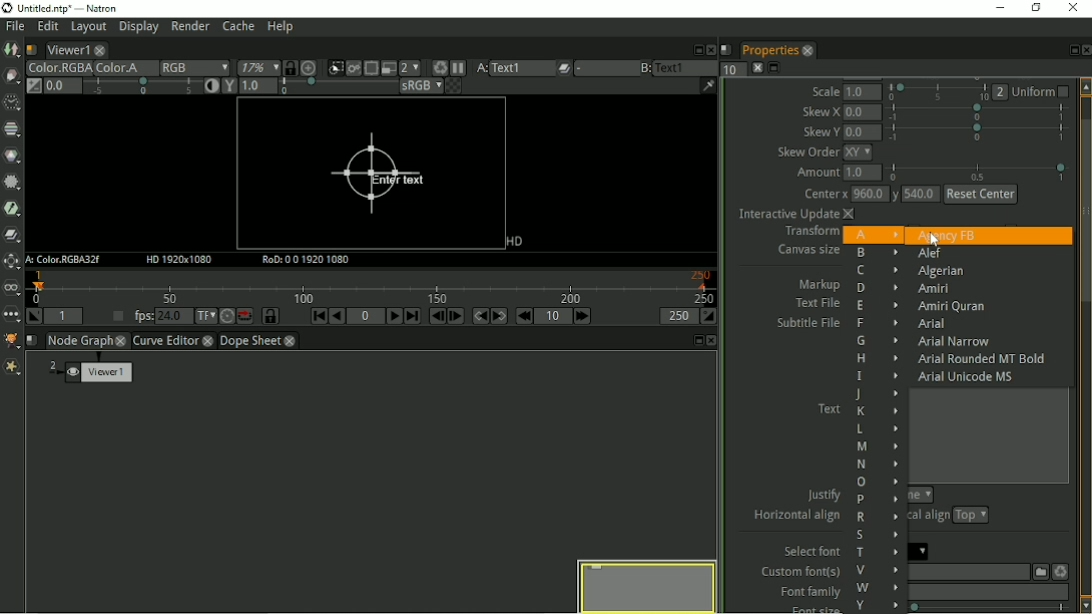 The image size is (1092, 614). What do you see at coordinates (876, 376) in the screenshot?
I see `I` at bounding box center [876, 376].